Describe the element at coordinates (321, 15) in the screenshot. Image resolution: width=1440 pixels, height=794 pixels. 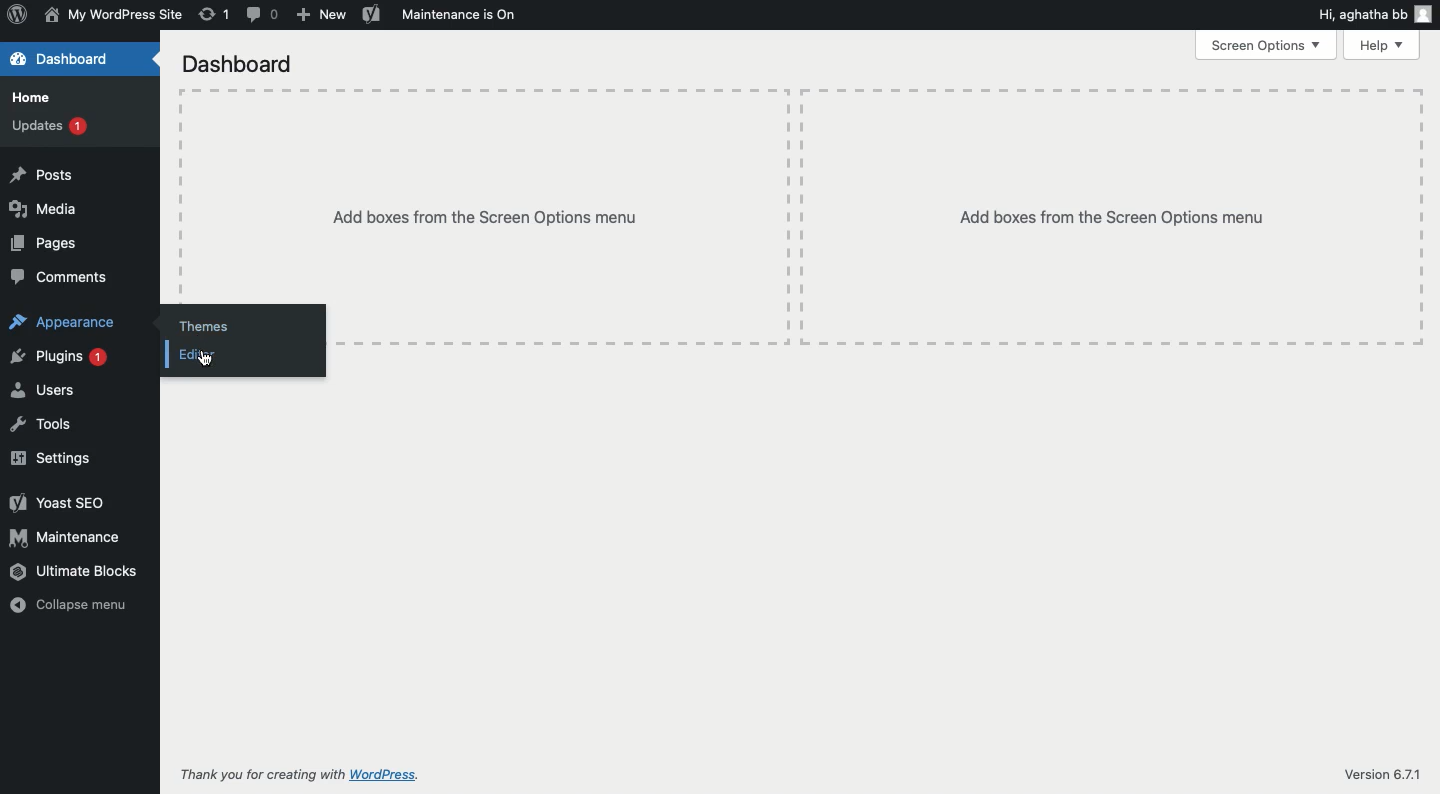
I see `New` at that location.